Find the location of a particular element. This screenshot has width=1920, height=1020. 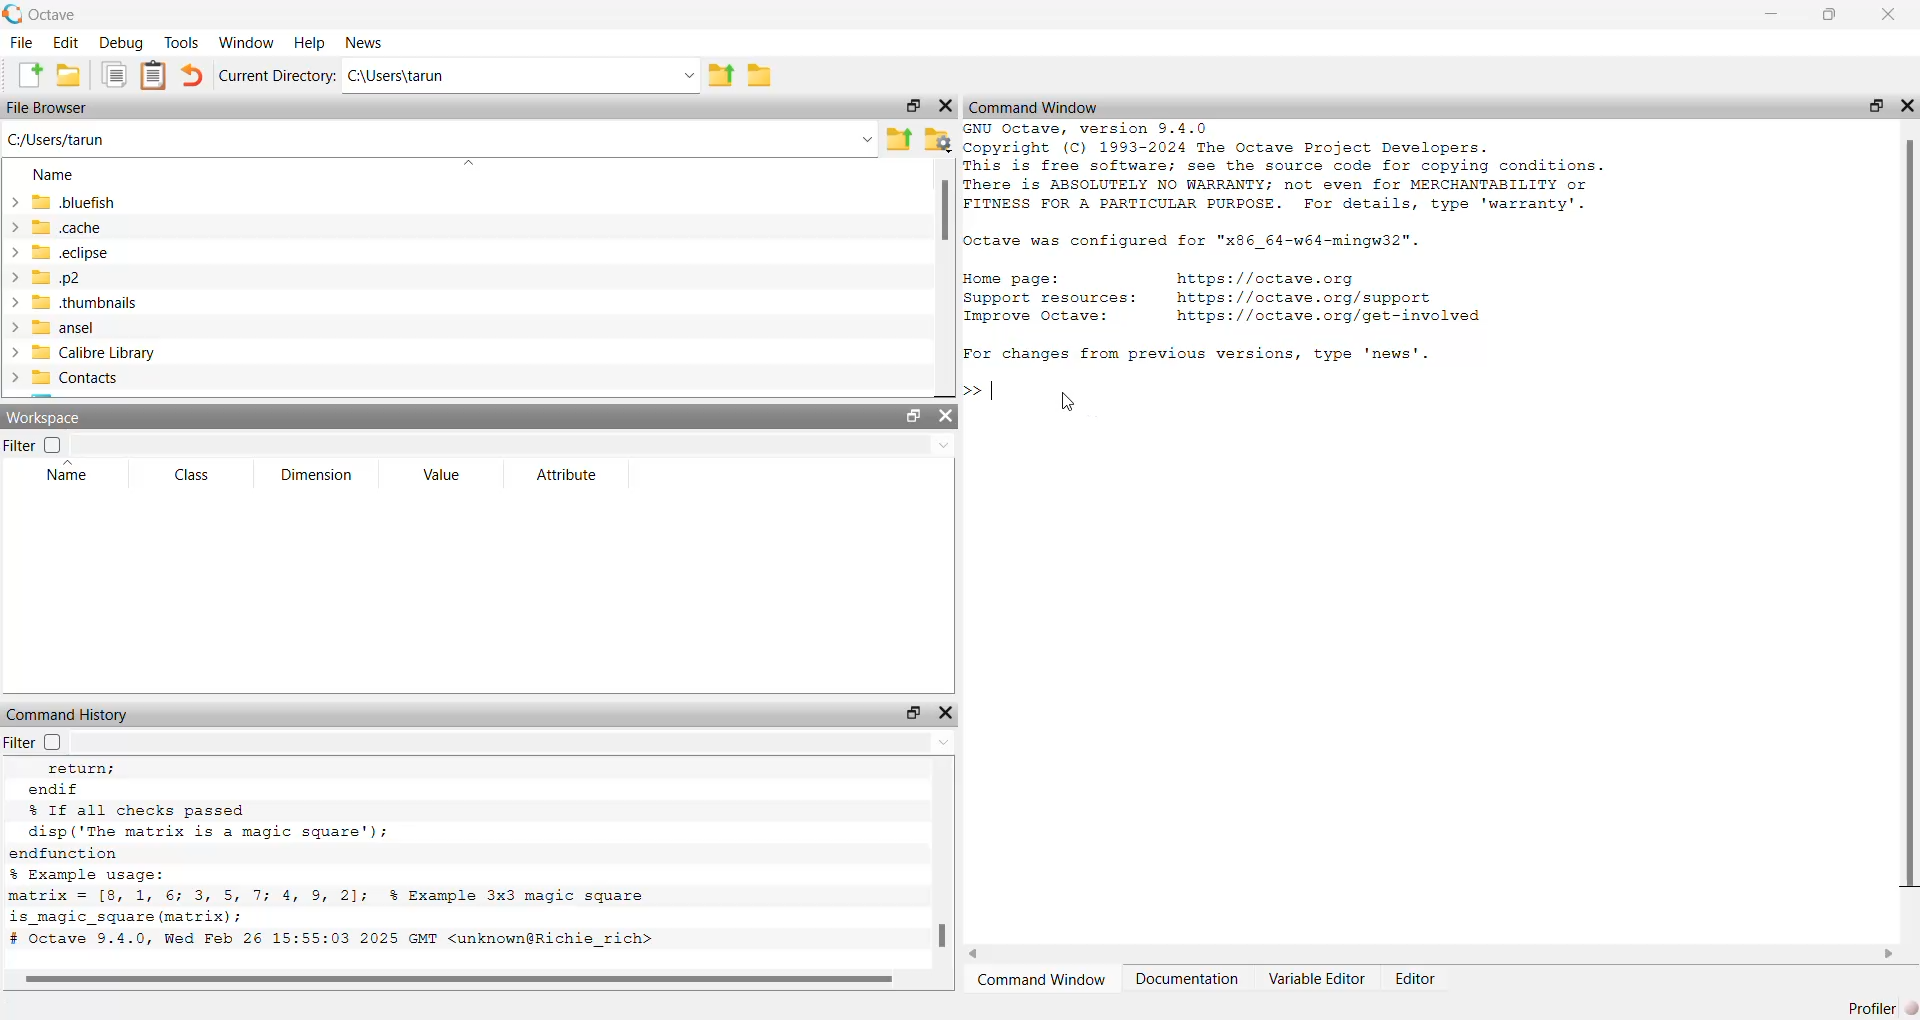

maximize is located at coordinates (1876, 105).